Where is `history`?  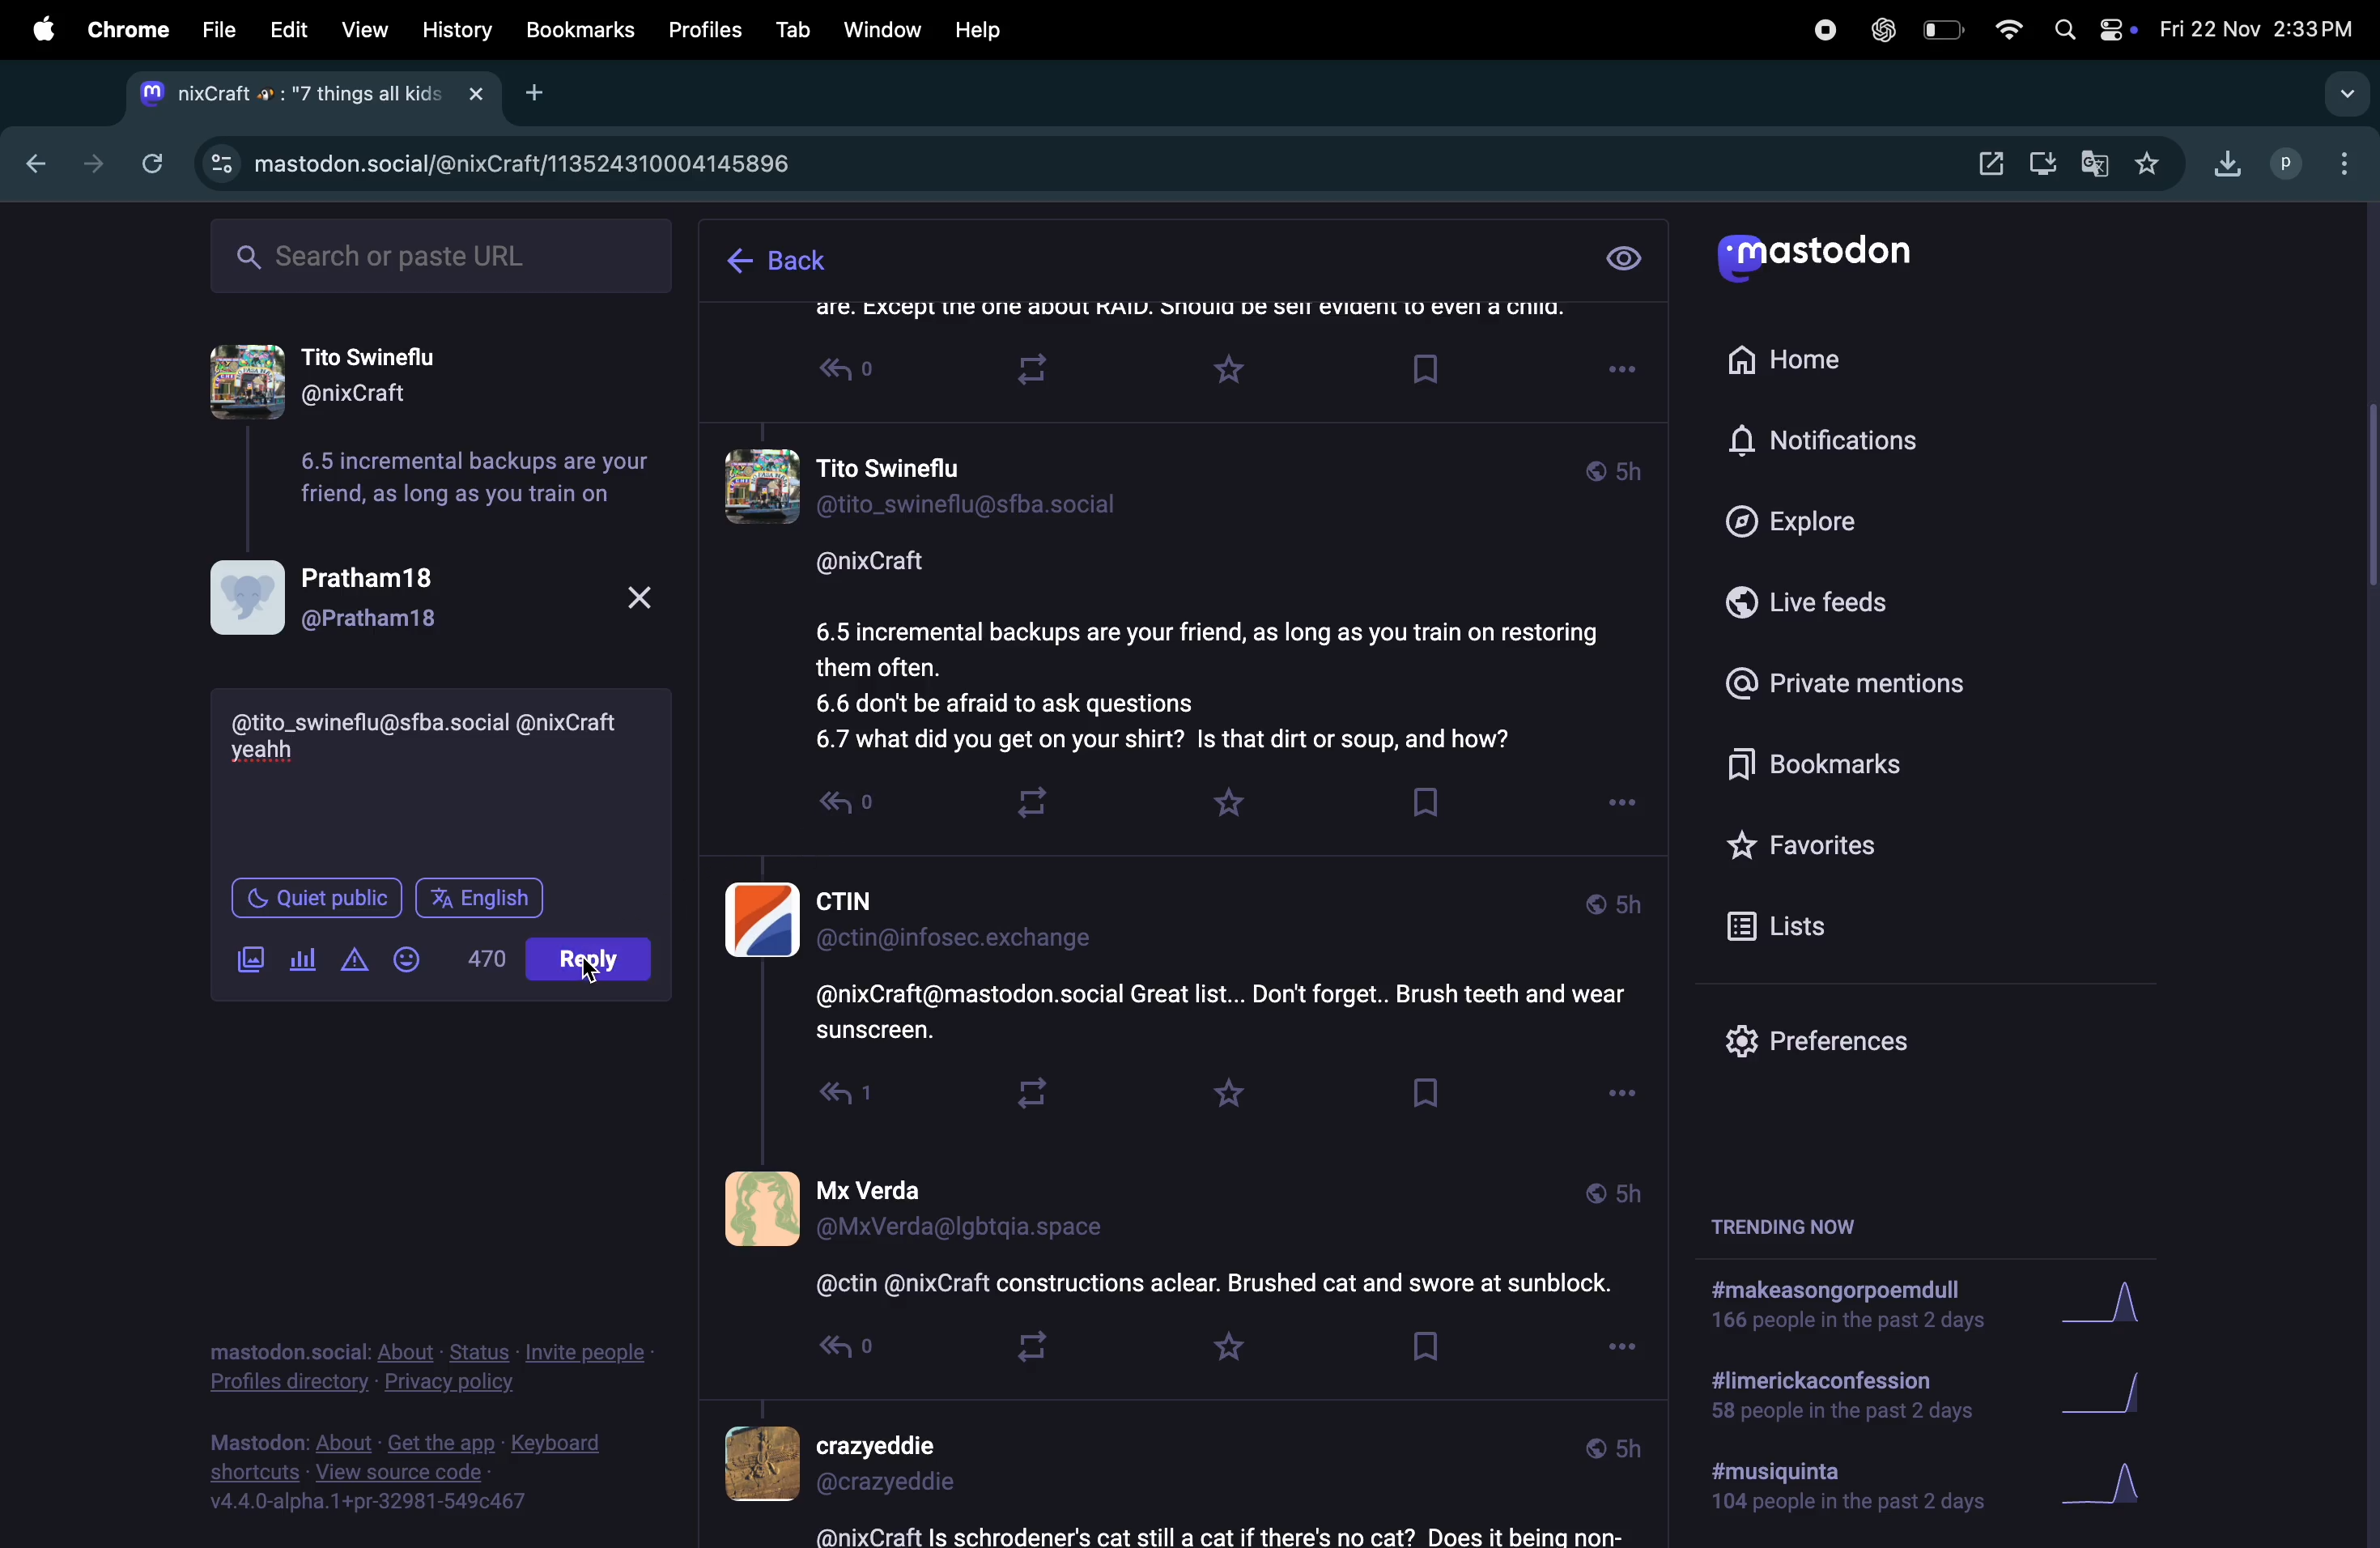
history is located at coordinates (459, 29).